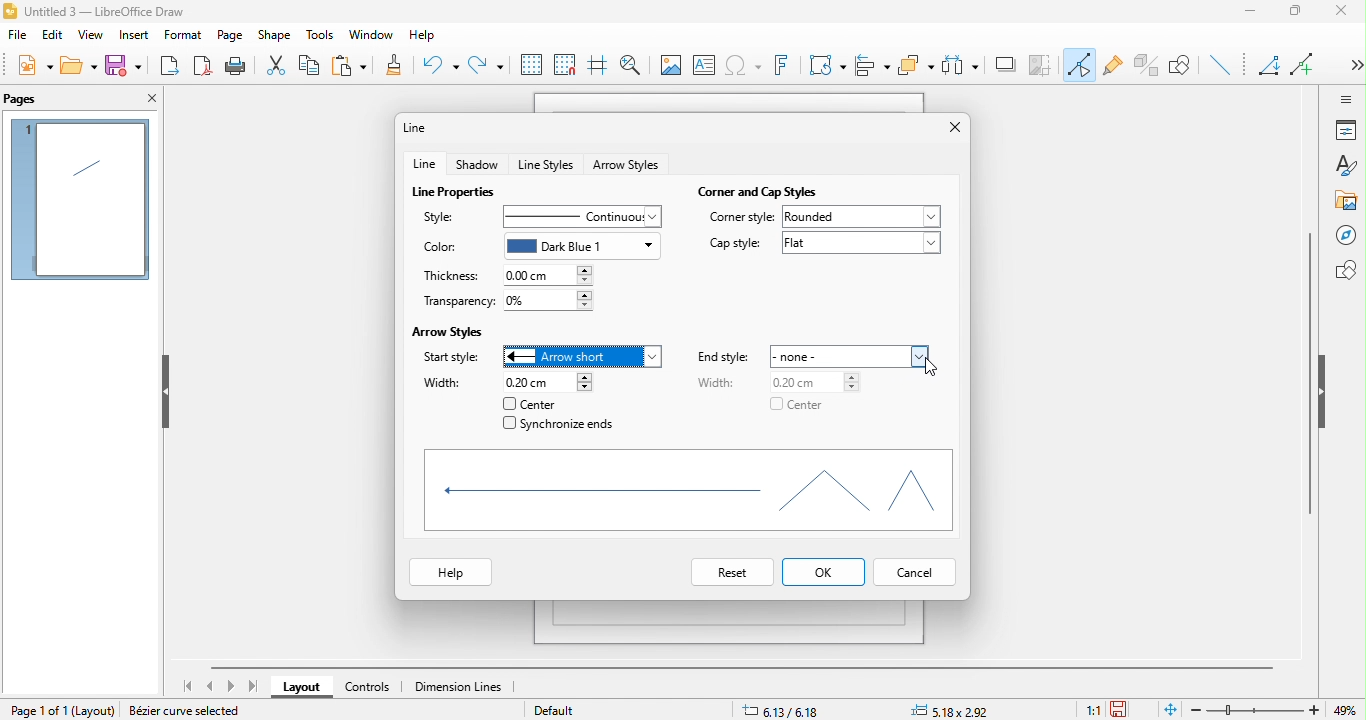 This screenshot has width=1366, height=720. I want to click on transformation, so click(827, 65).